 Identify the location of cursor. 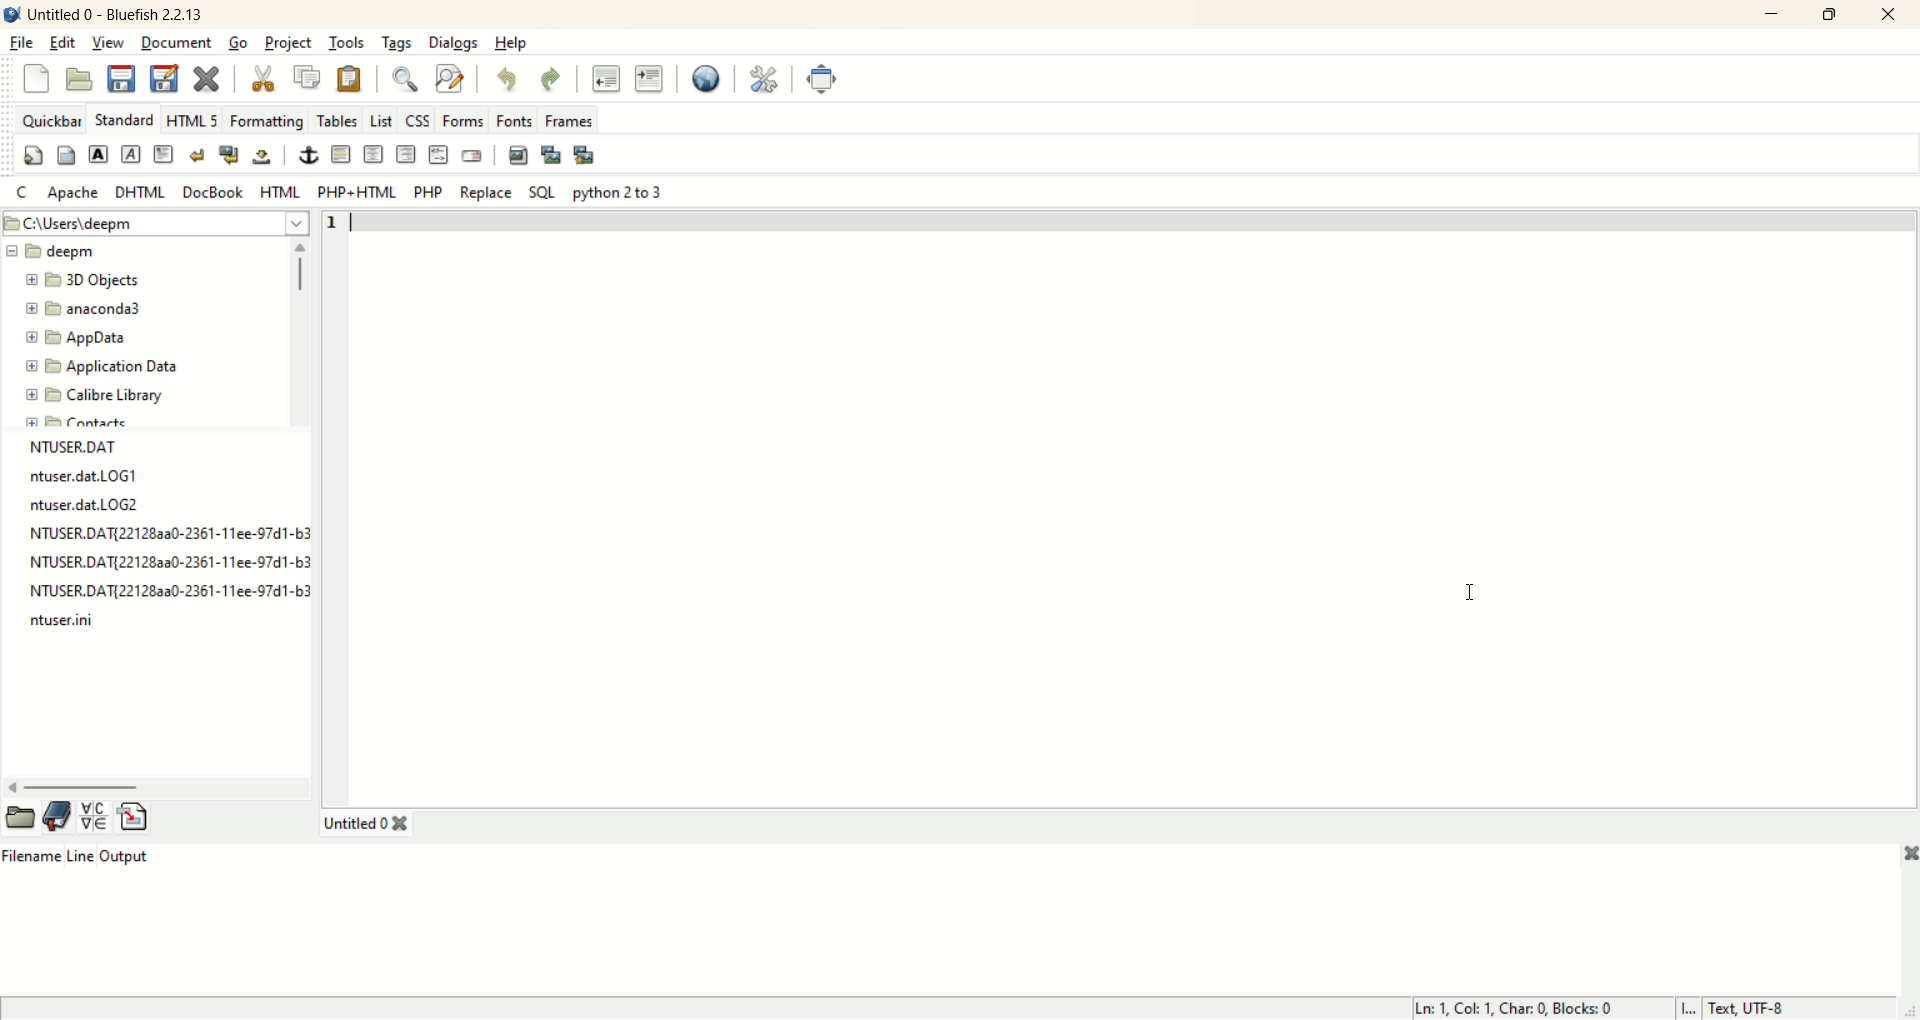
(1465, 590).